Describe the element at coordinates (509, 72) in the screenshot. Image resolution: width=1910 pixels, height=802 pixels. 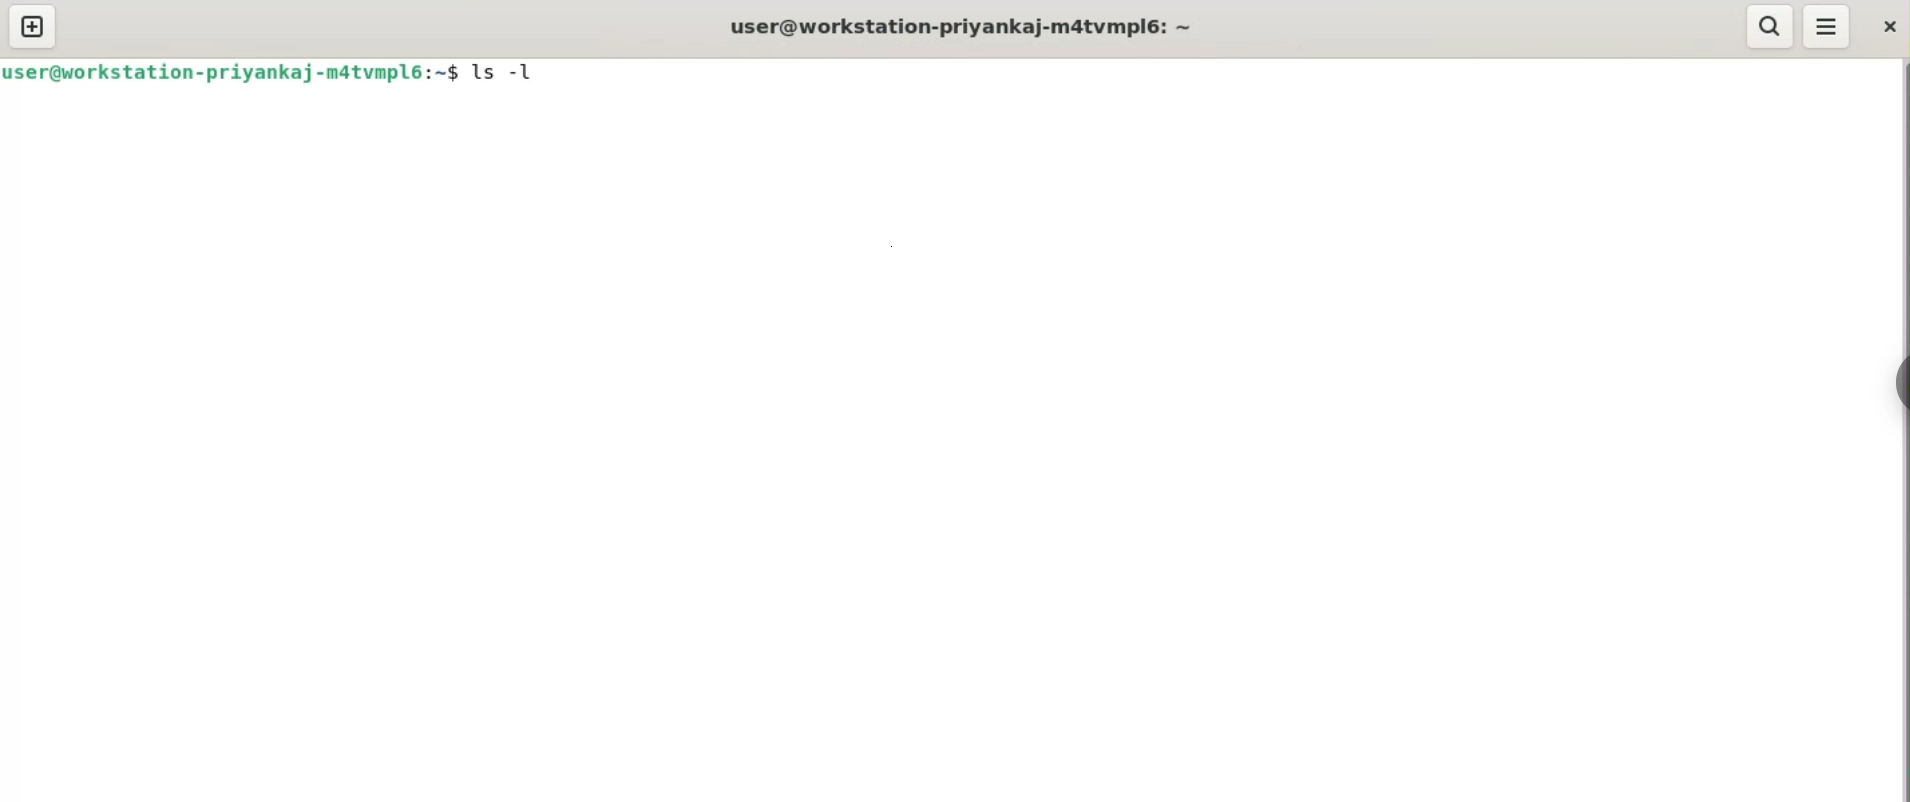
I see `ls -l` at that location.